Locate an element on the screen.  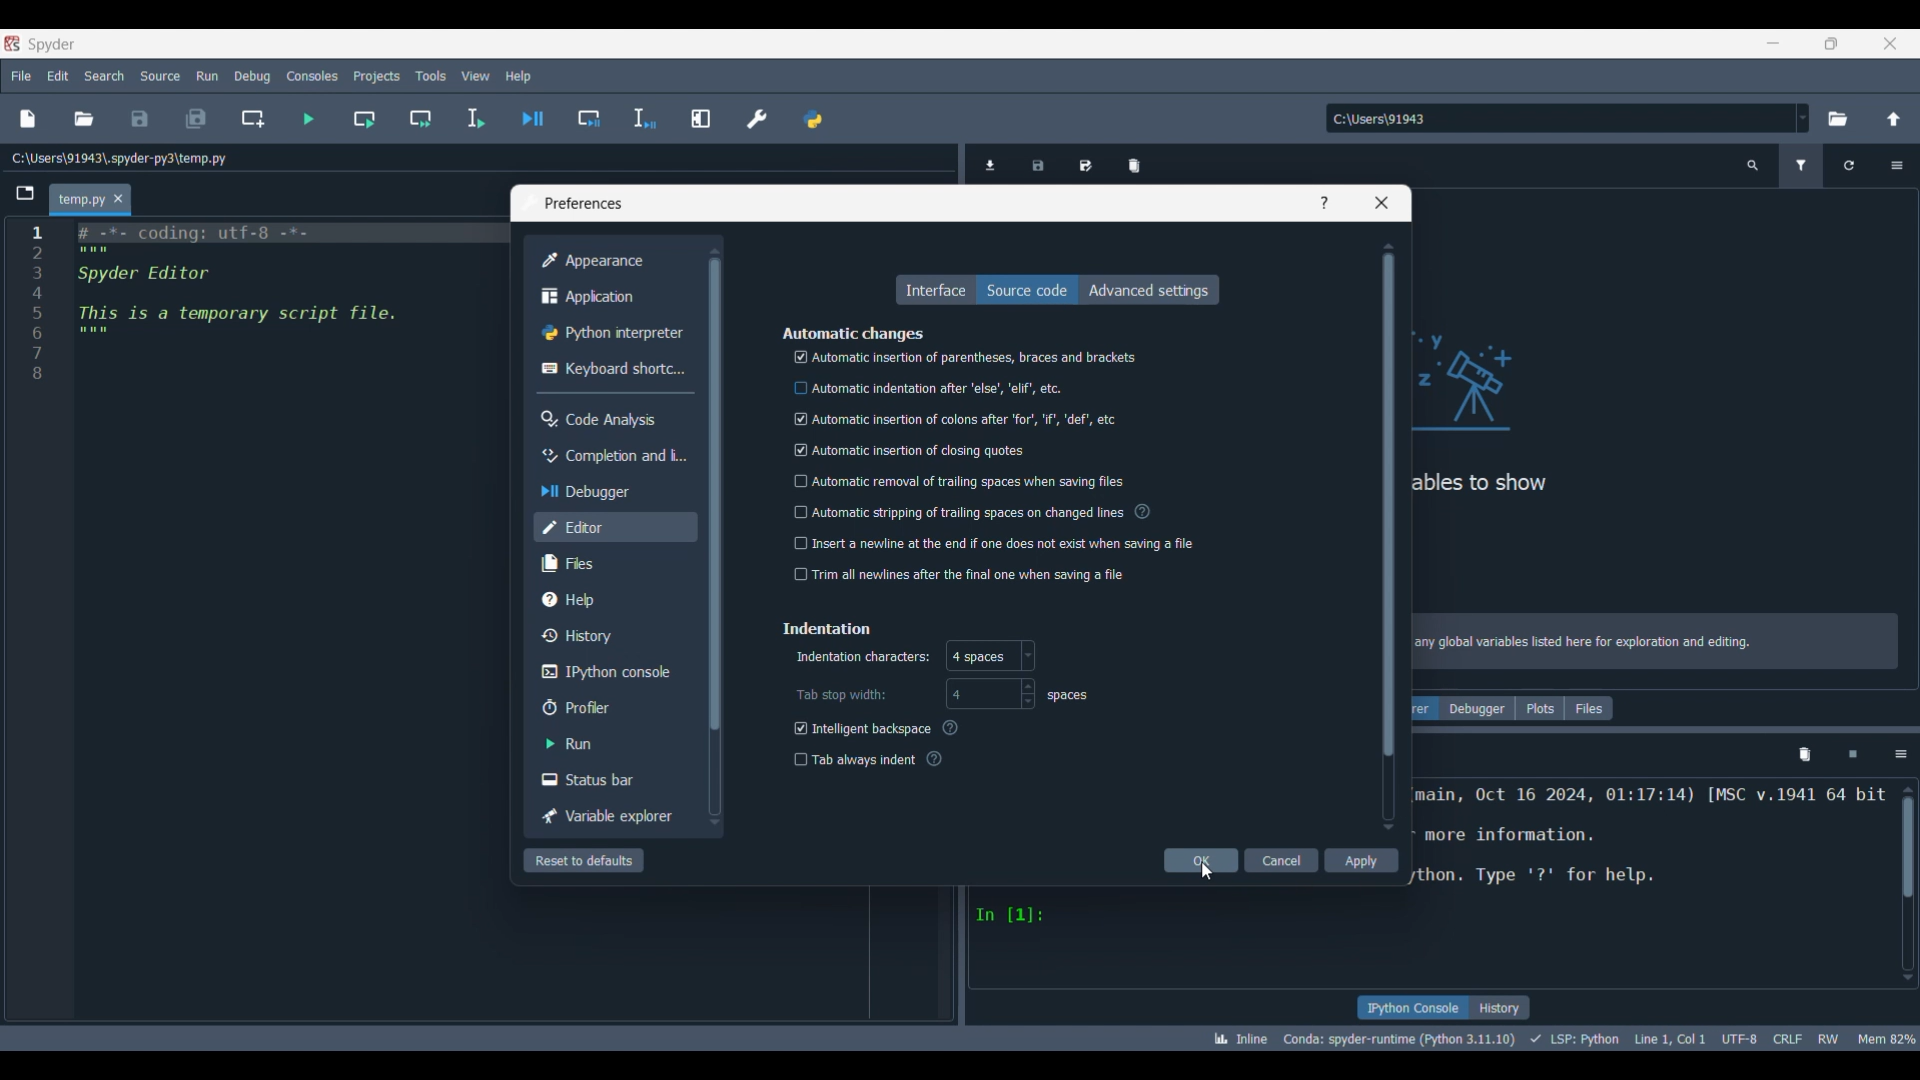
Indicates tab stop width options is located at coordinates (840, 695).